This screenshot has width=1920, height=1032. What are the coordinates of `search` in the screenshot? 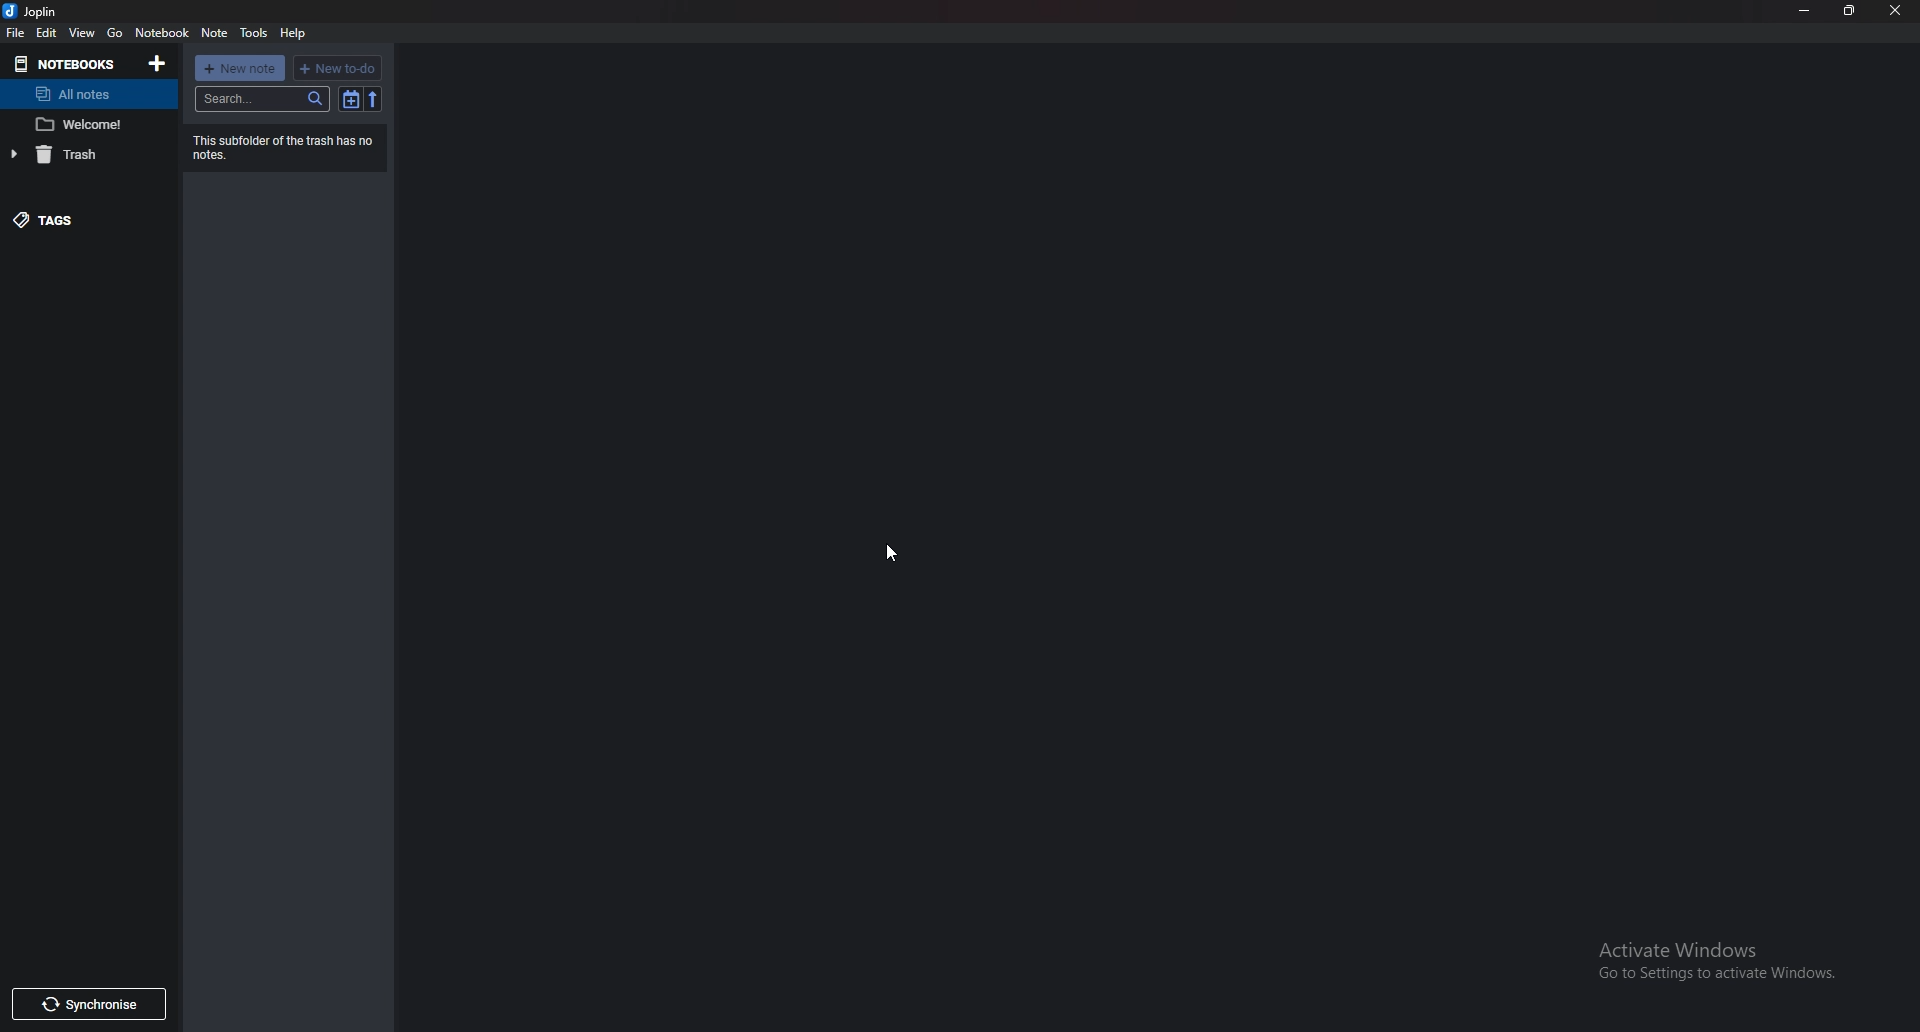 It's located at (262, 98).